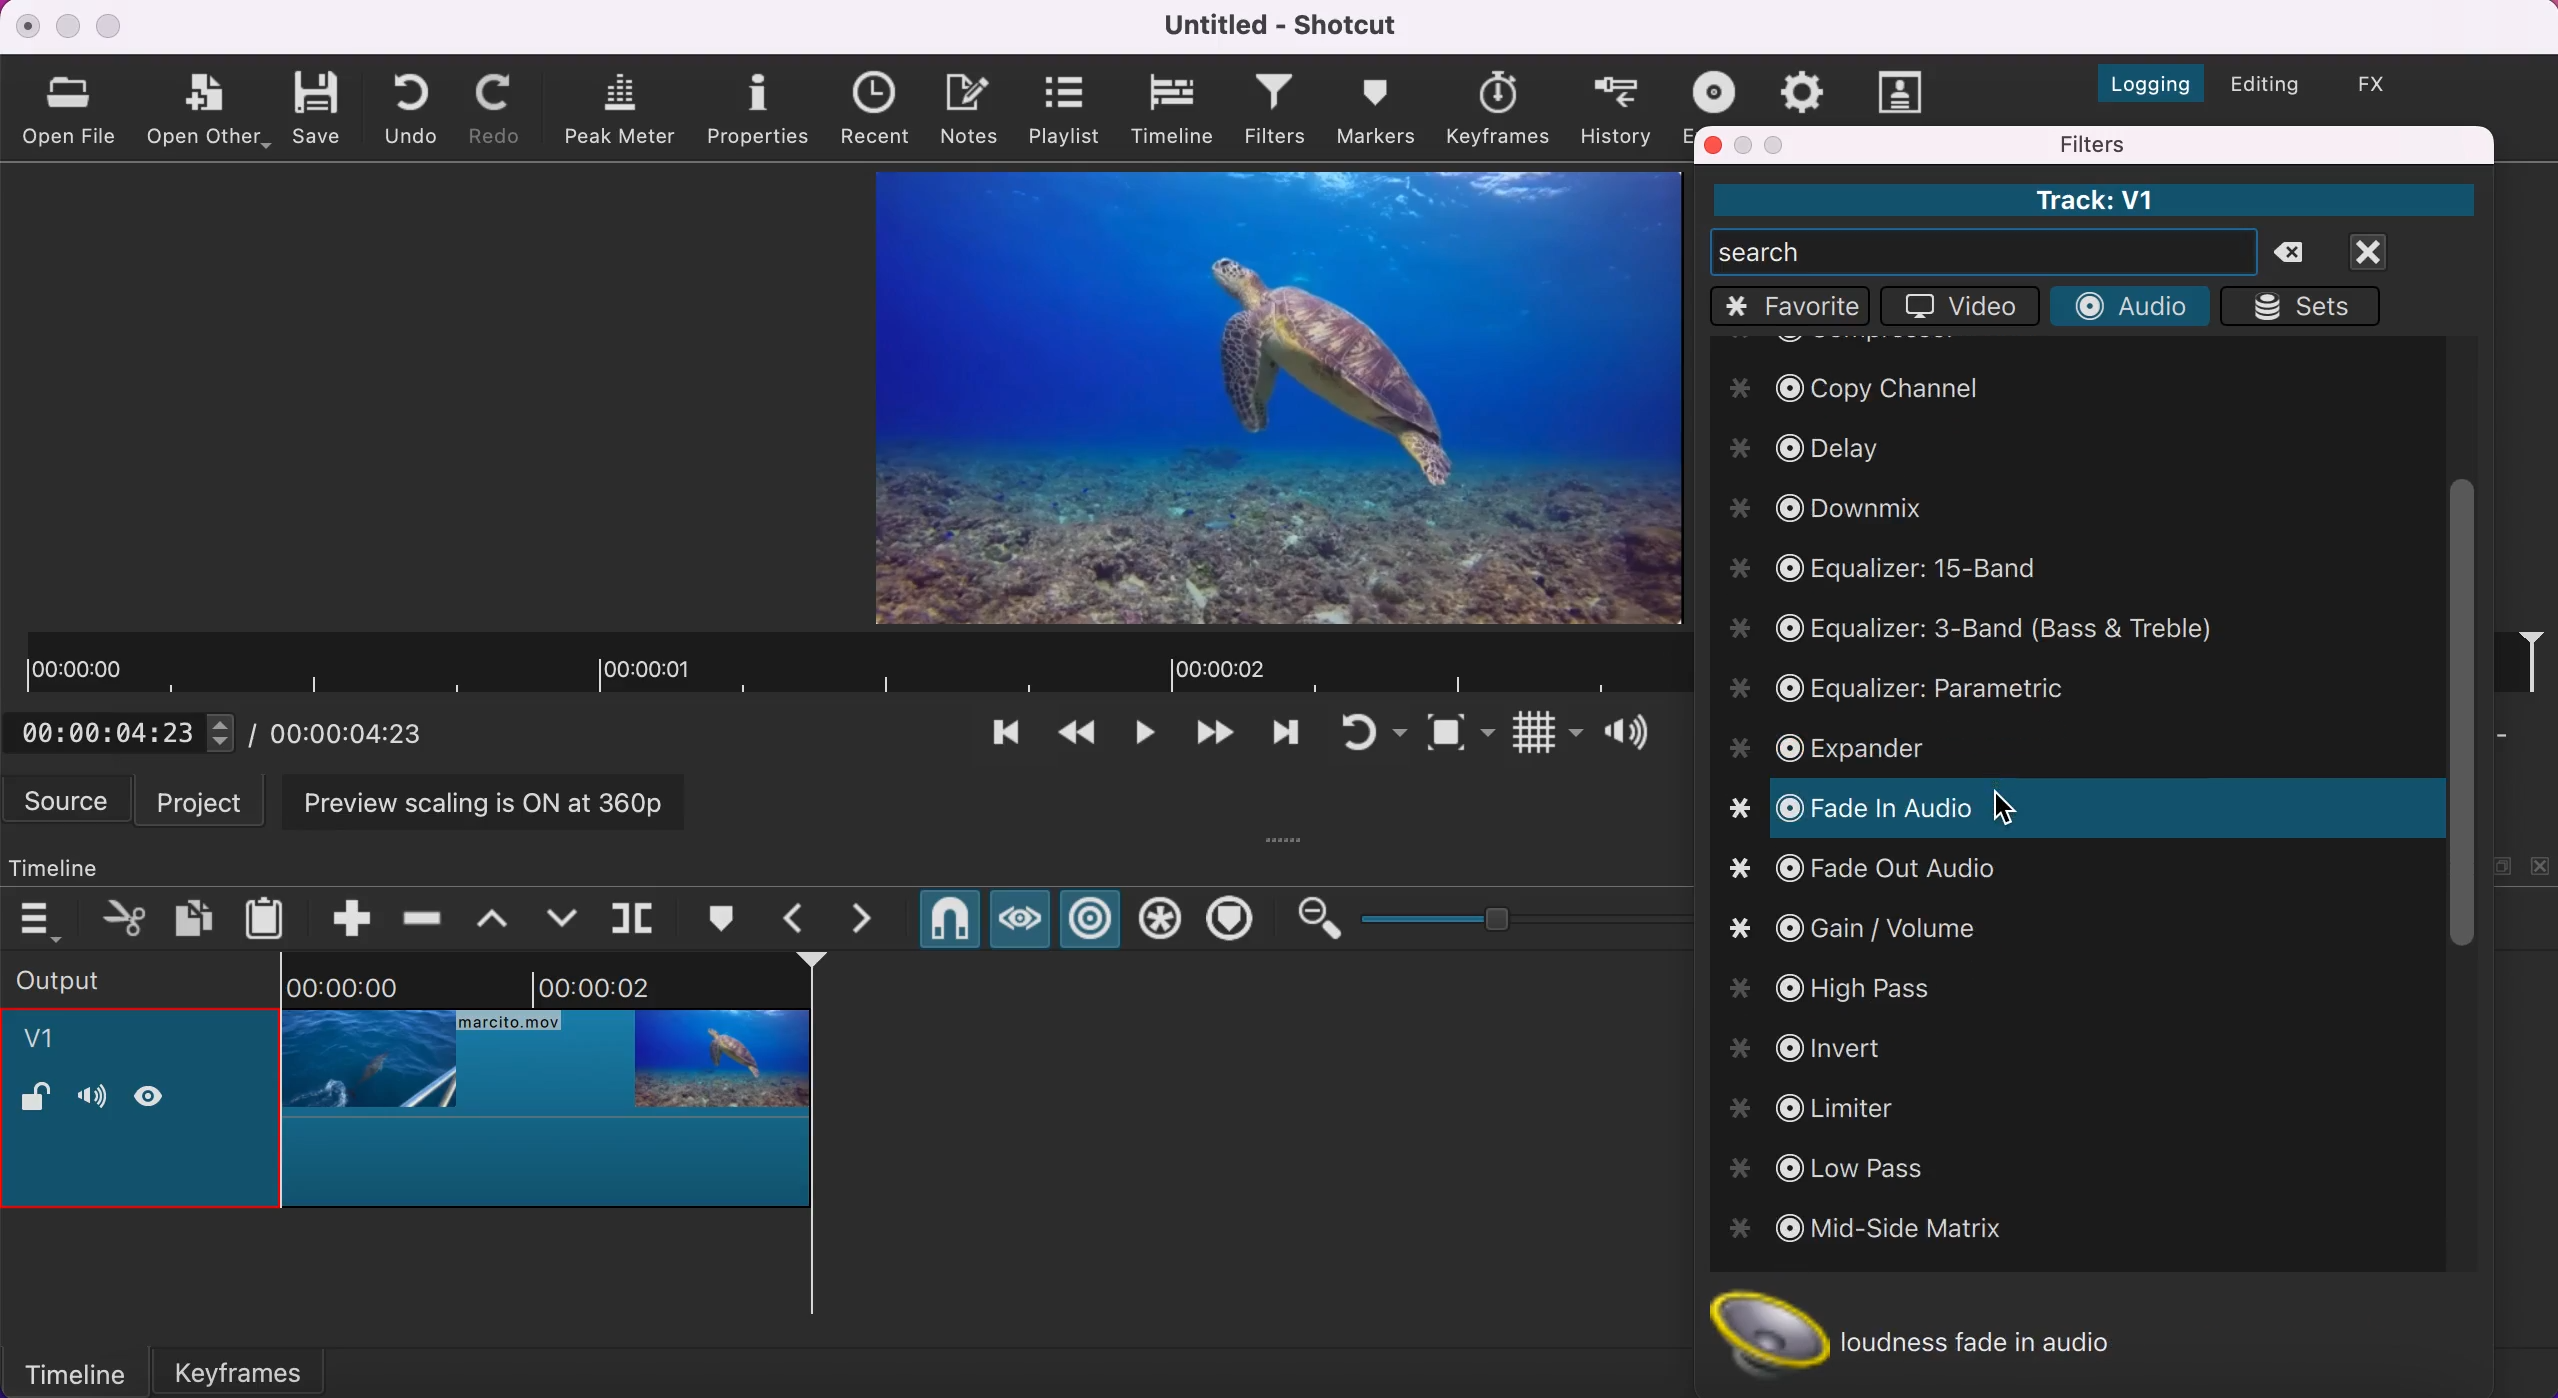  I want to click on toggle play or pause, so click(1145, 739).